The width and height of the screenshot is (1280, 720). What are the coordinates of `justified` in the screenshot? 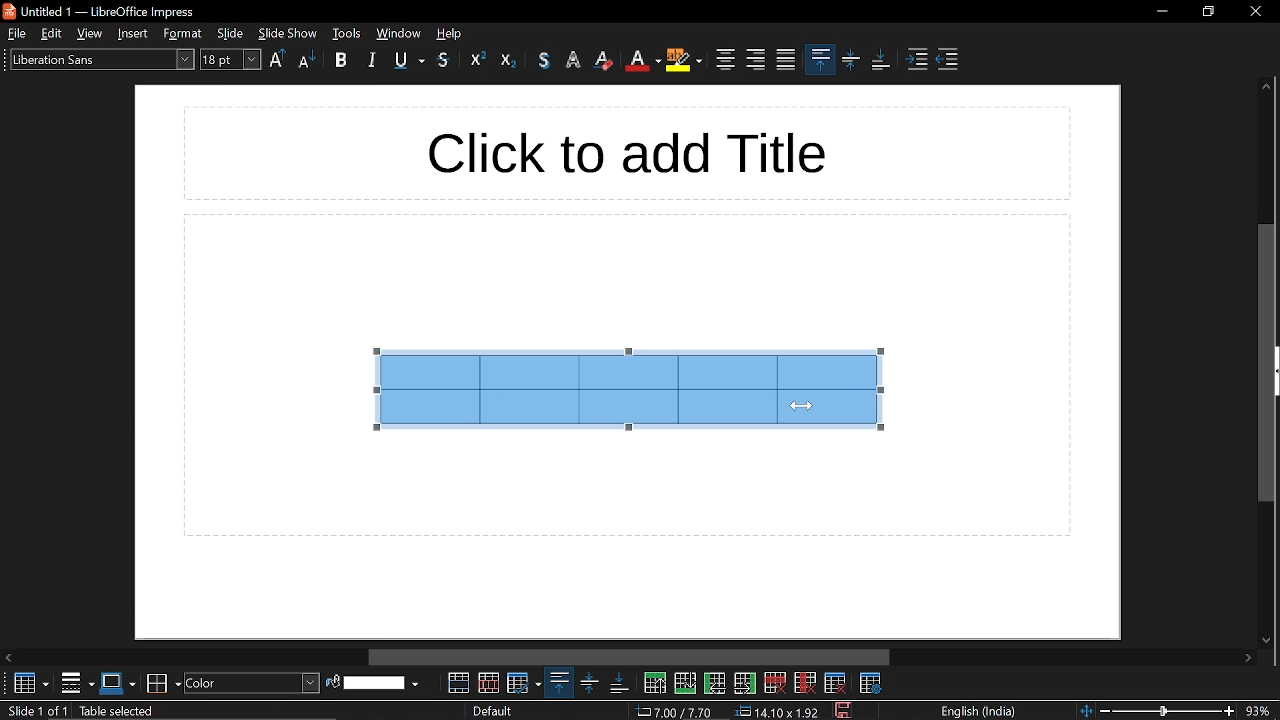 It's located at (786, 61).